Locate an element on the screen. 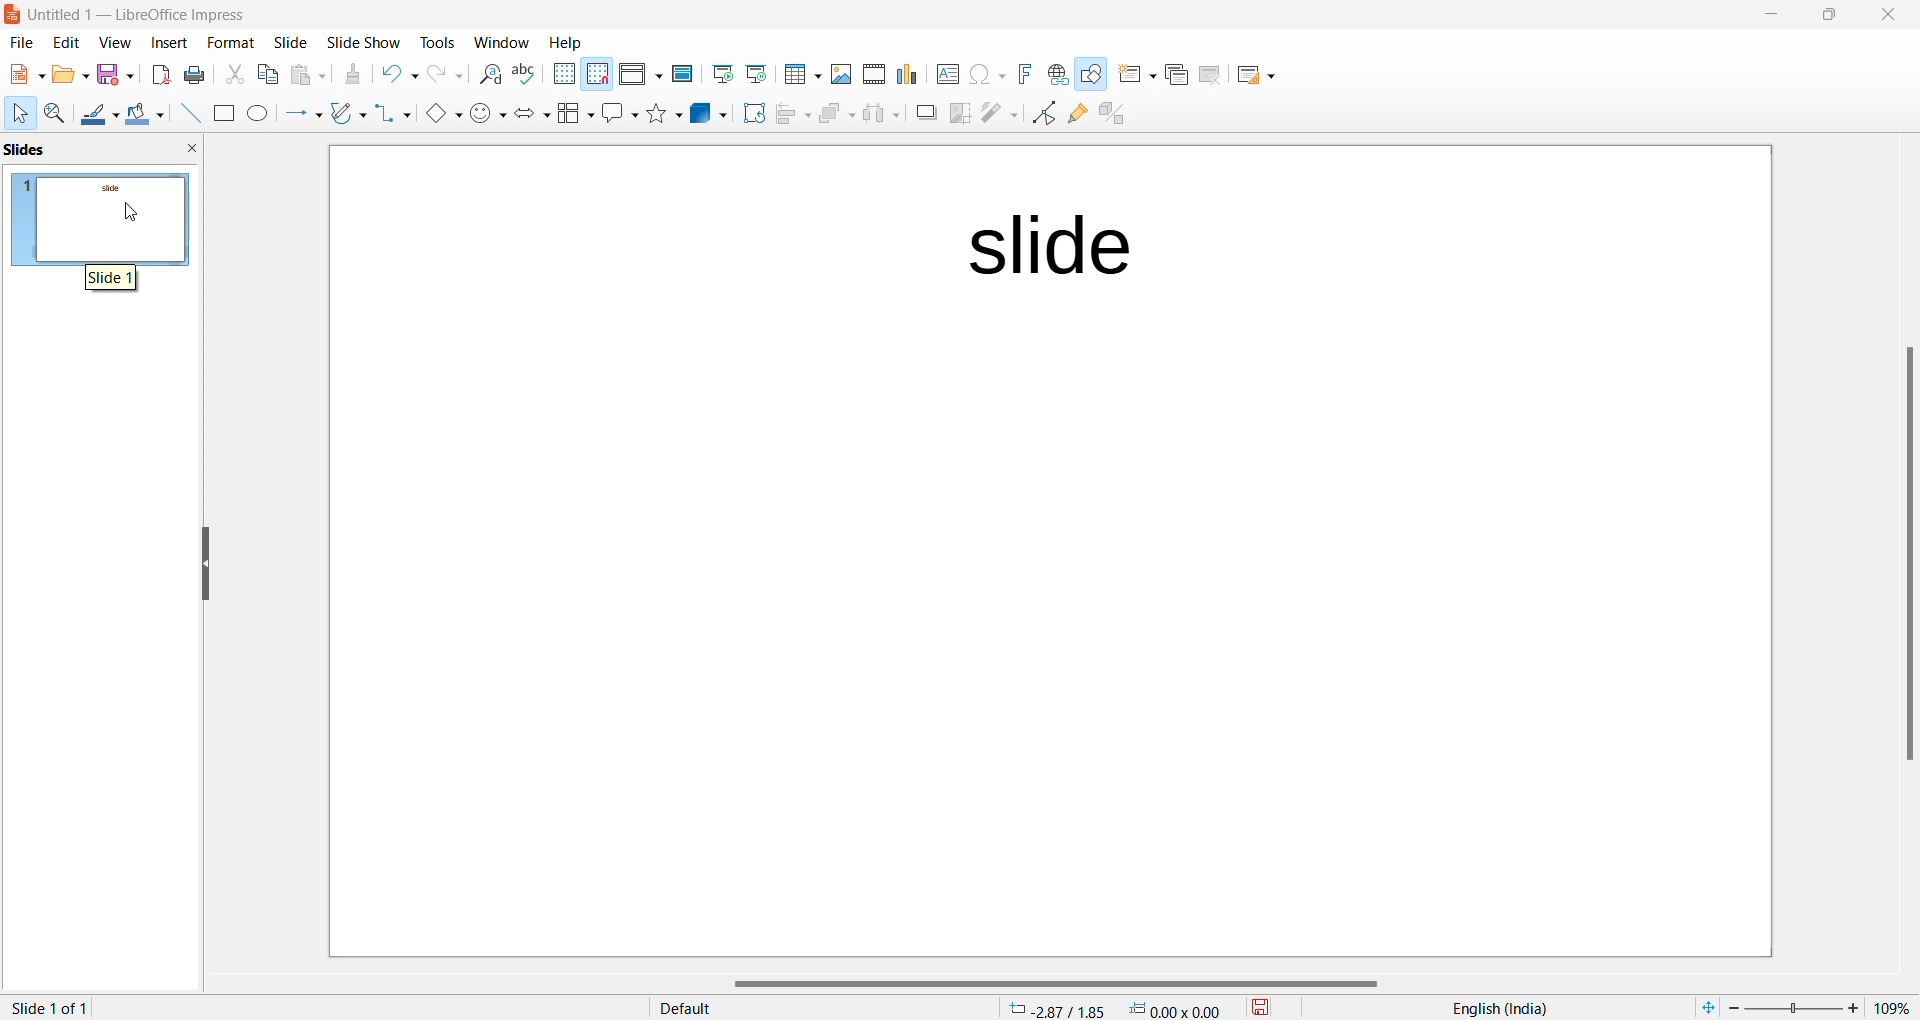 The height and width of the screenshot is (1020, 1920). Slide is located at coordinates (291, 43).